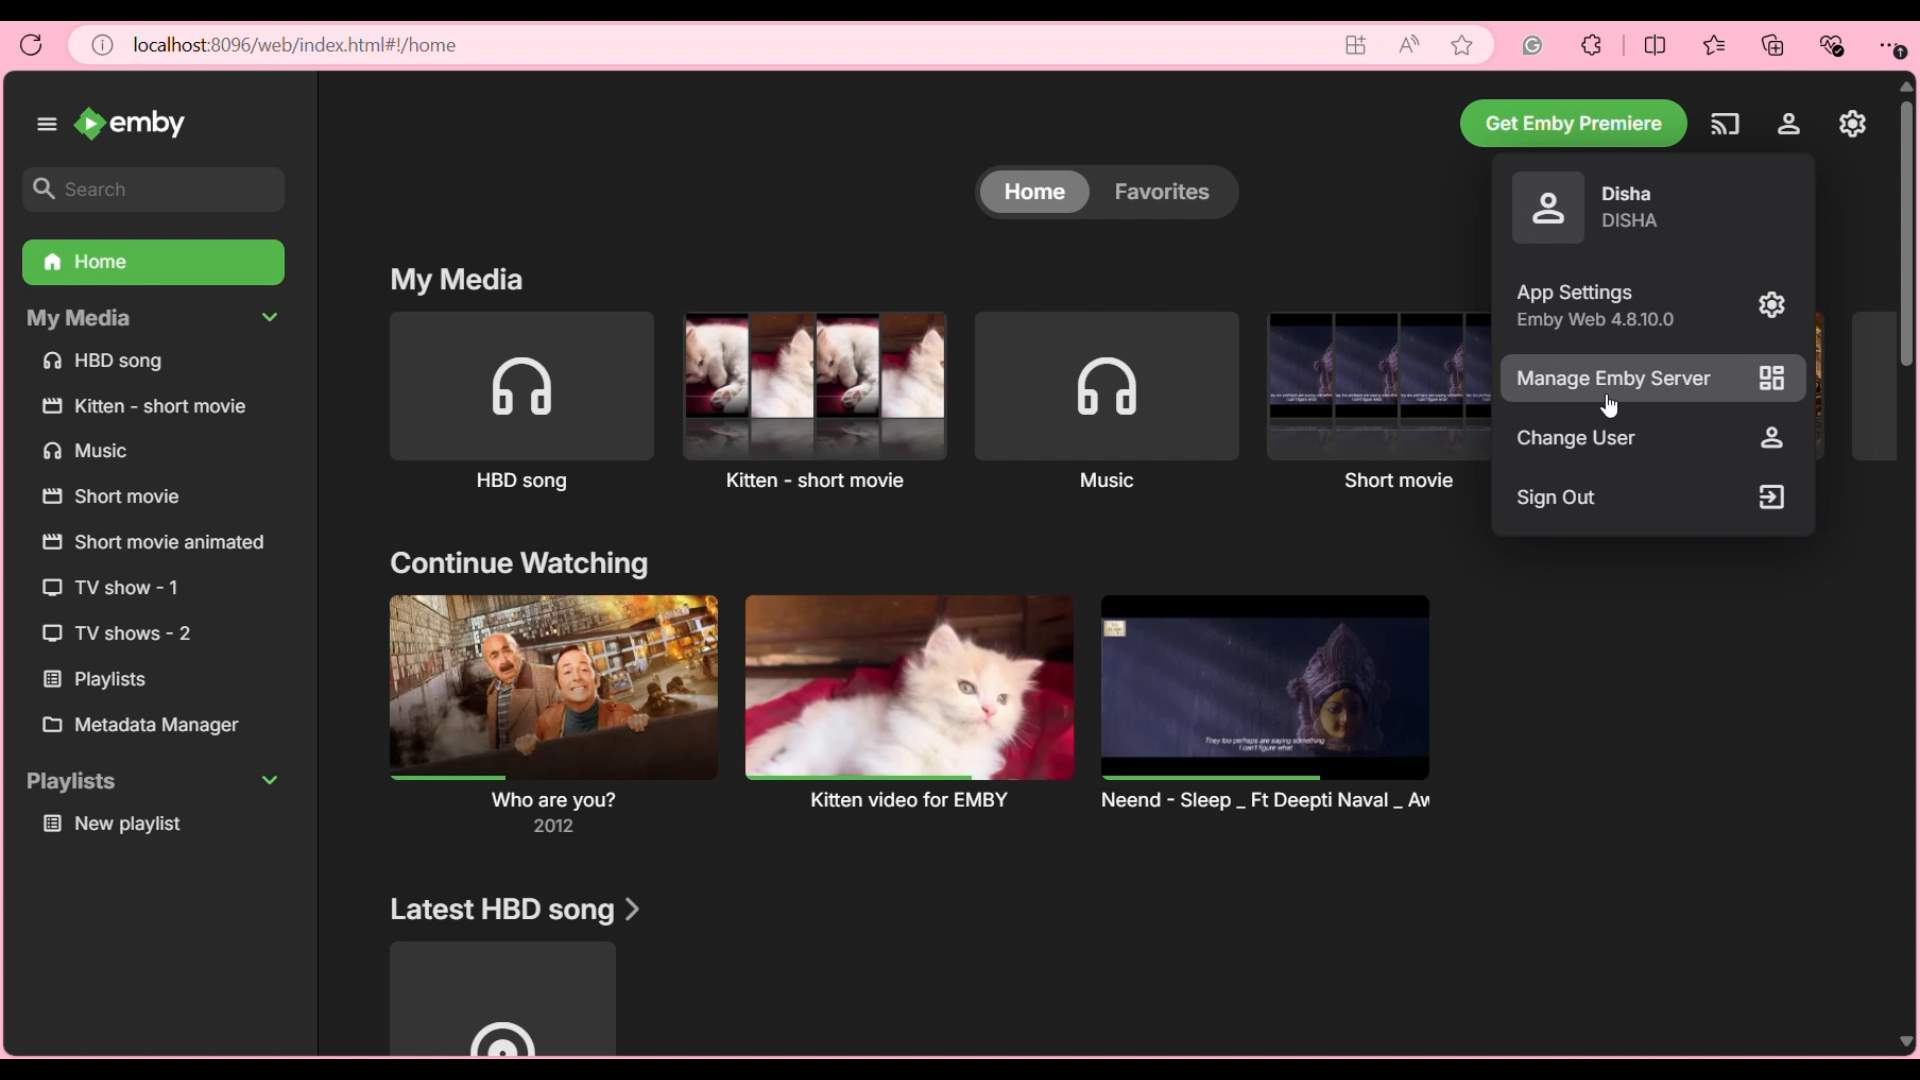  Describe the element at coordinates (1463, 45) in the screenshot. I see `Add current web page to favorites` at that location.